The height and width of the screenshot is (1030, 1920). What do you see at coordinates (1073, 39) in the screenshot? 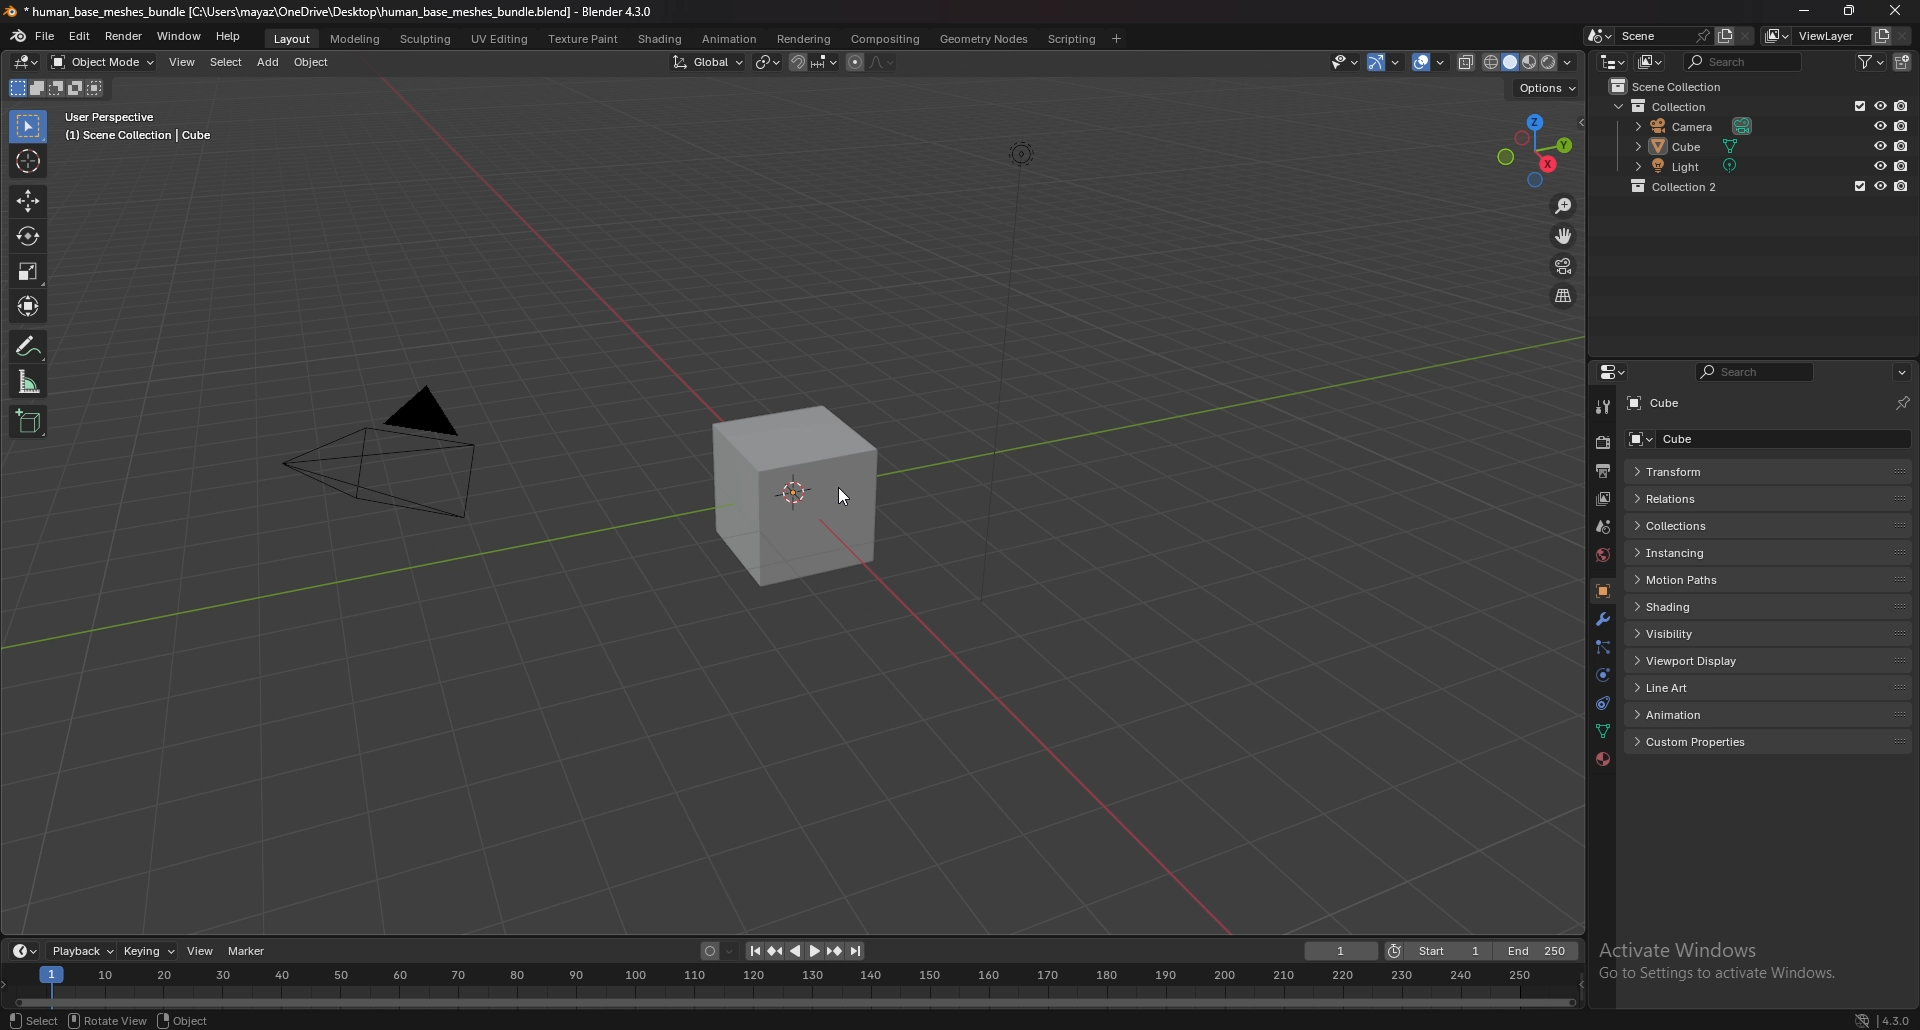
I see `scripting` at bounding box center [1073, 39].